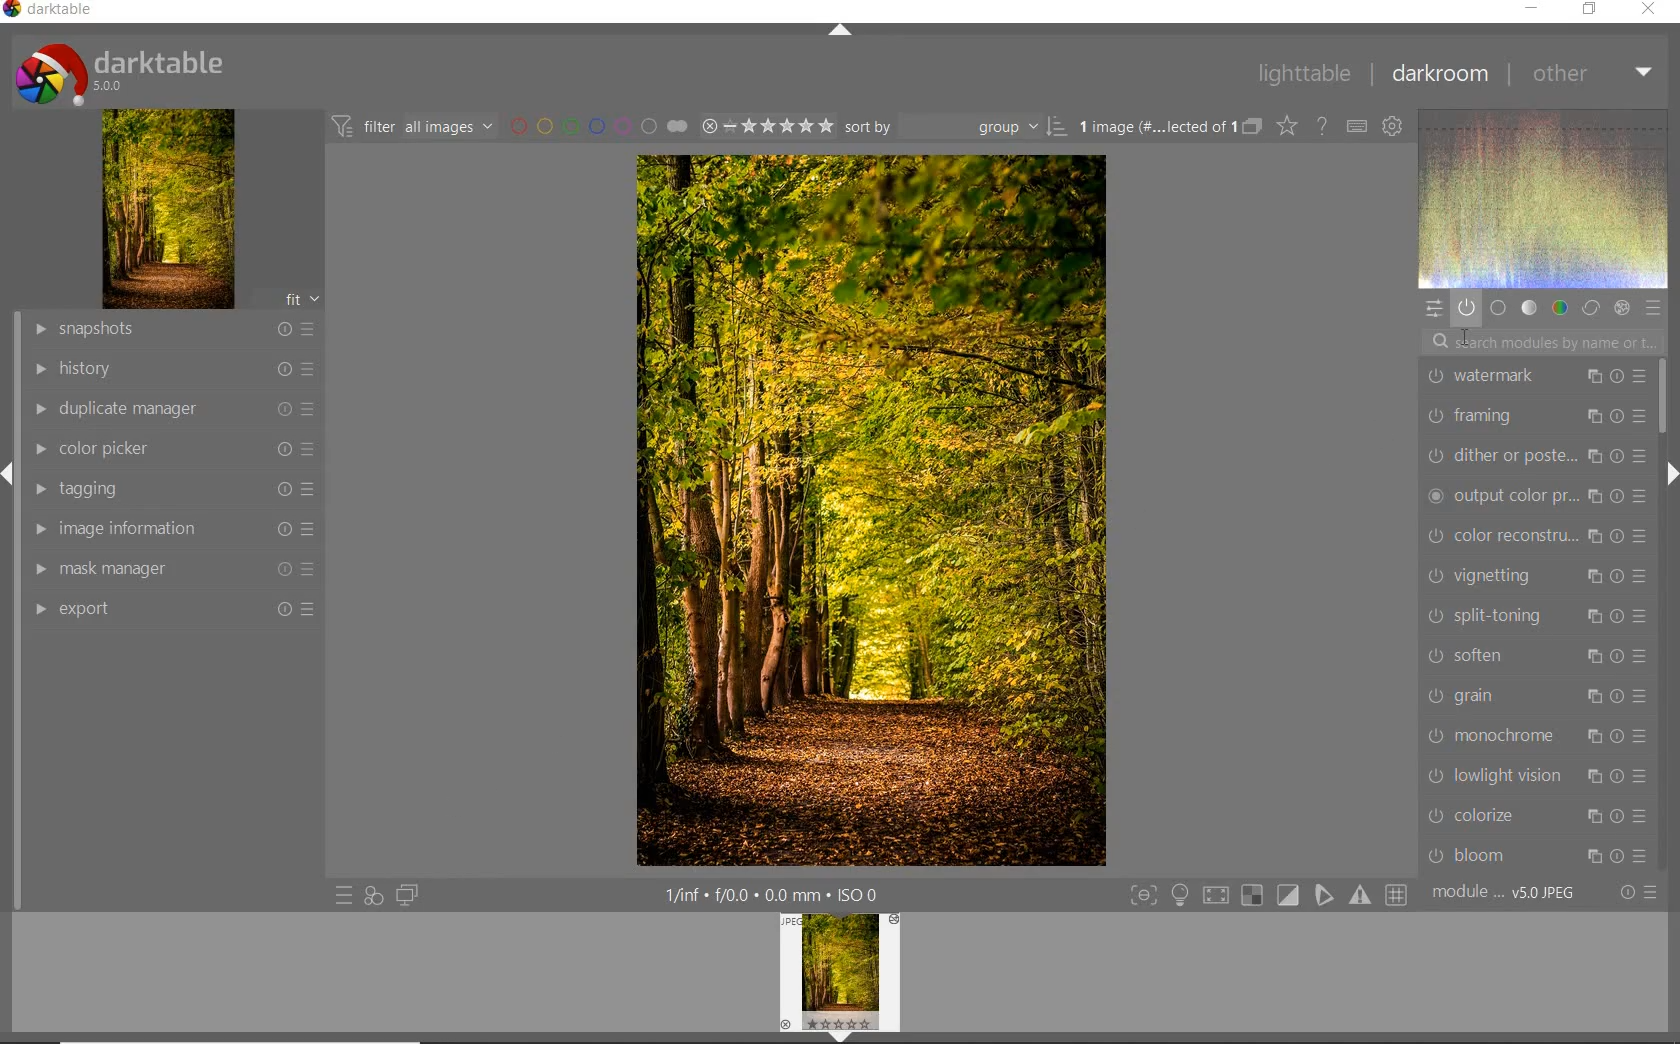 The image size is (1680, 1044). Describe the element at coordinates (343, 893) in the screenshot. I see `quick access to preset` at that location.